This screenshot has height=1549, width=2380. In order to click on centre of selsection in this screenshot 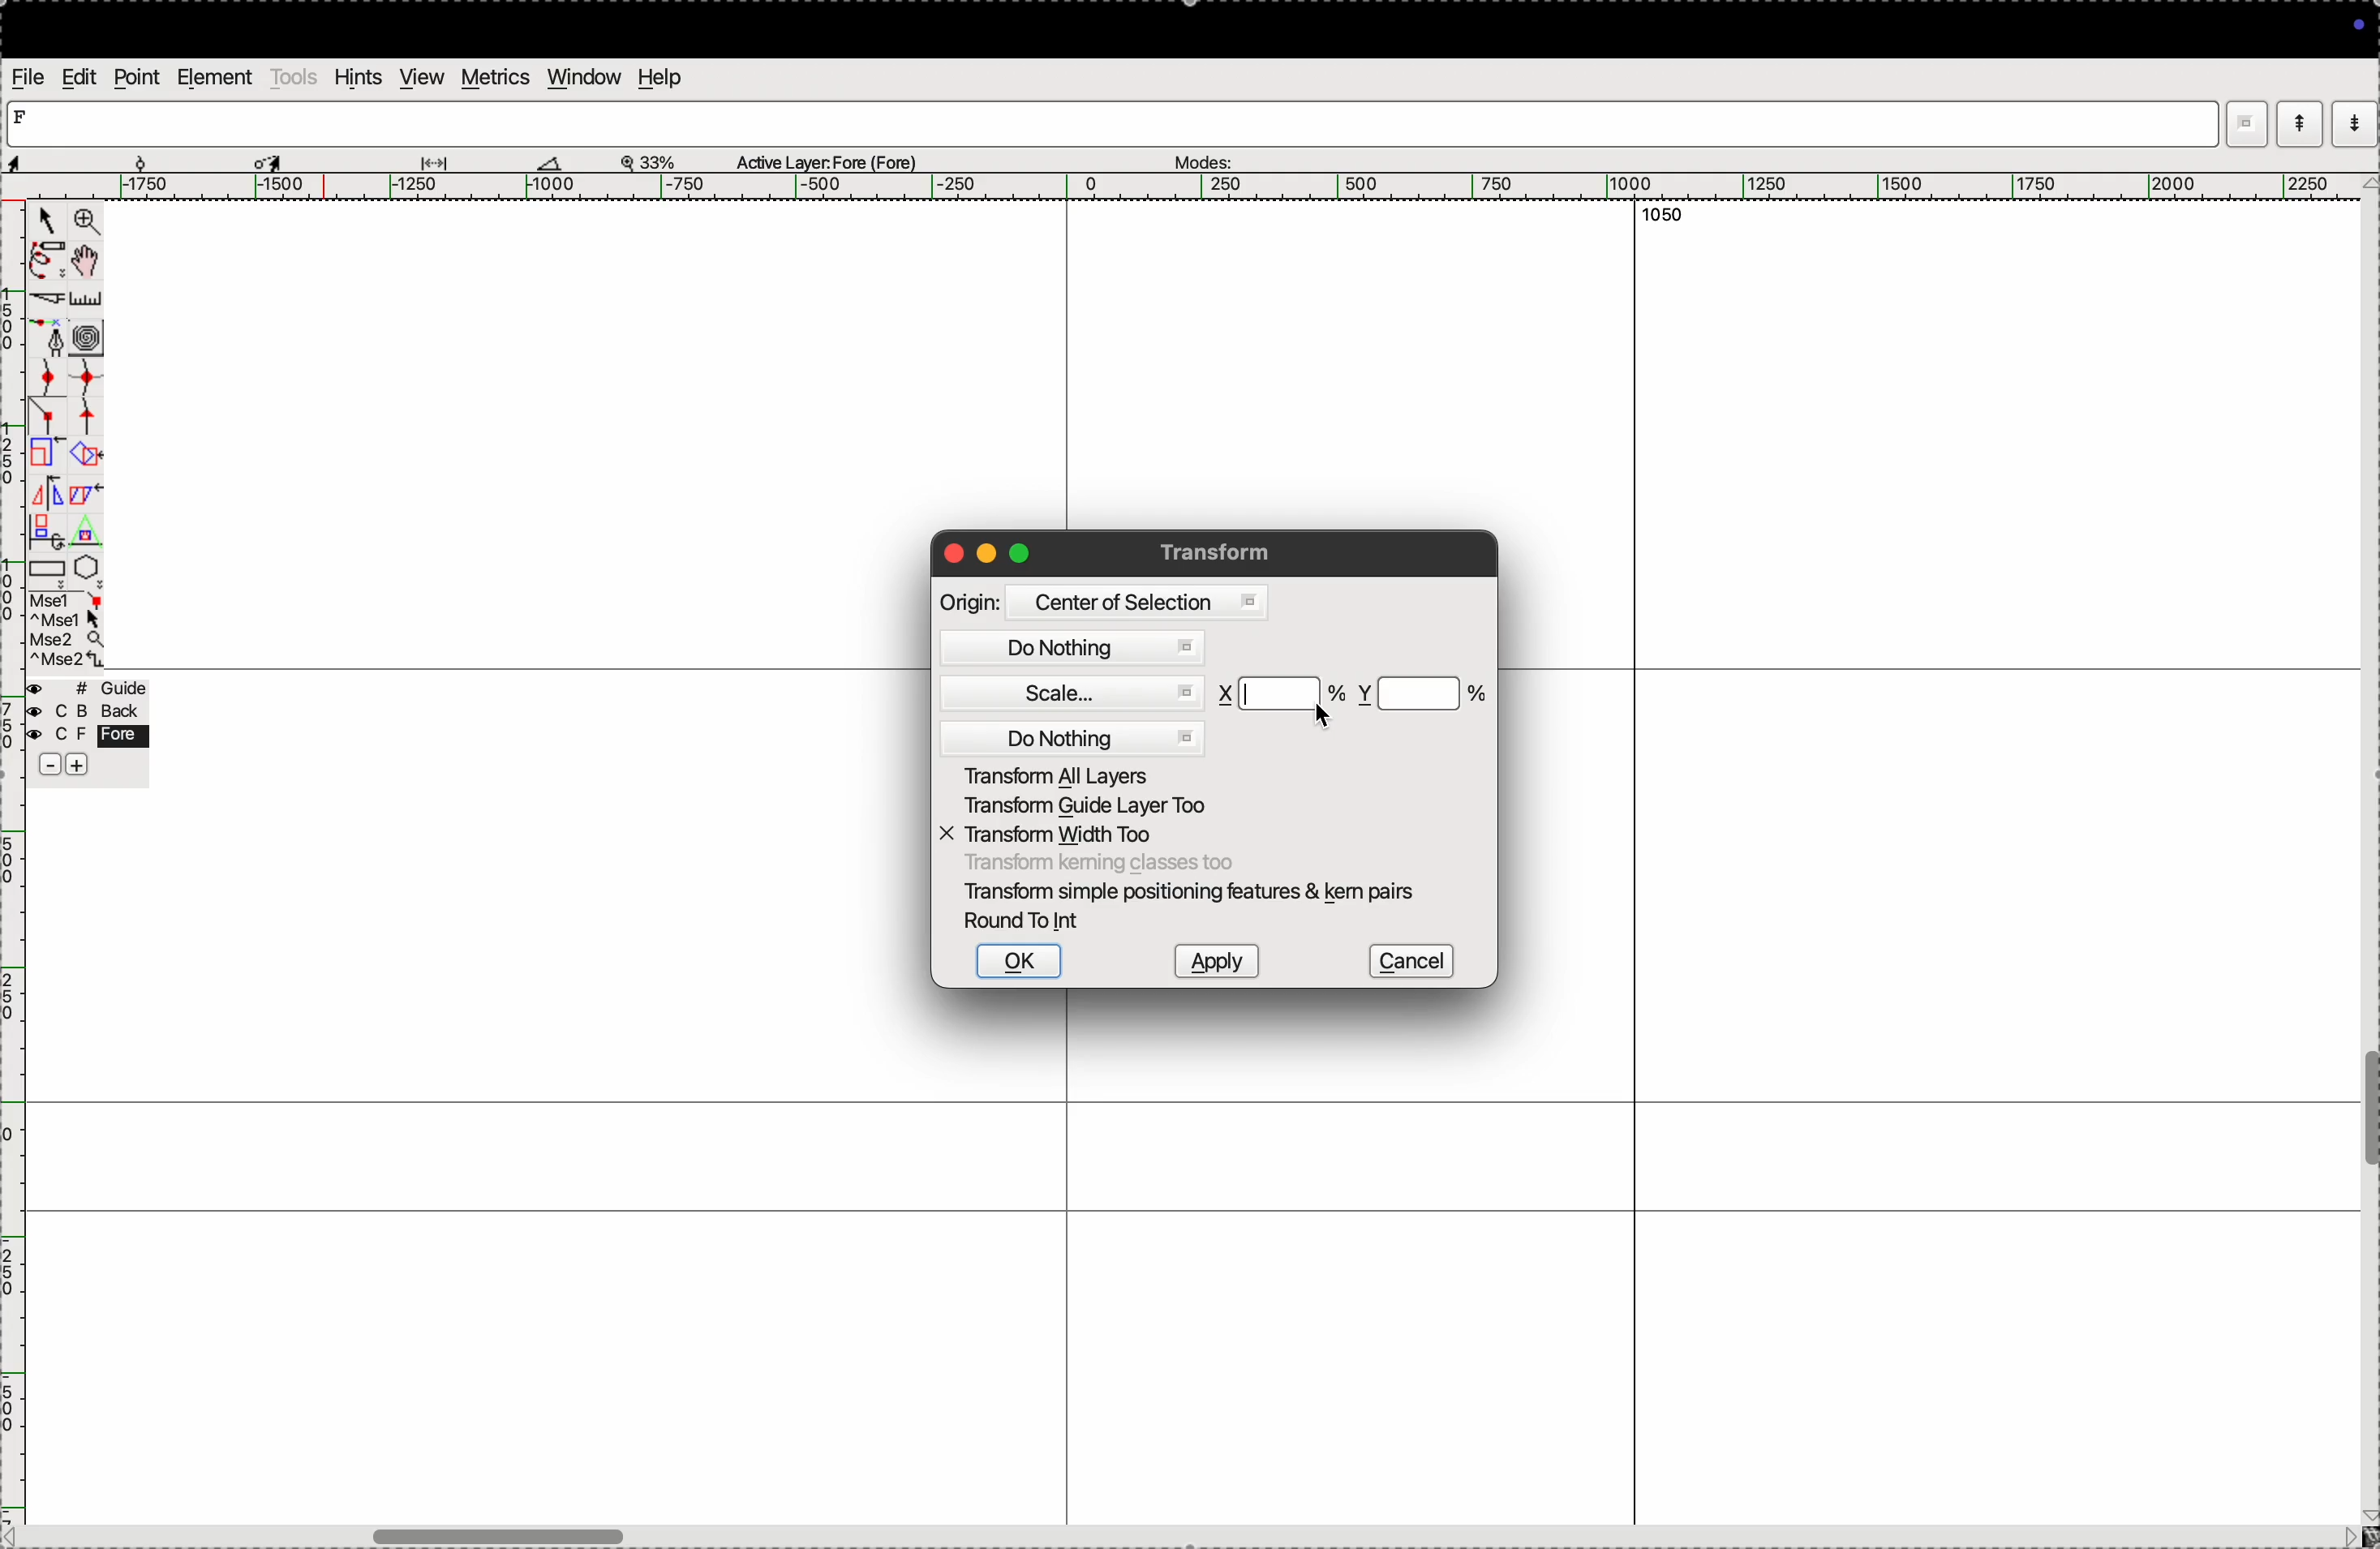, I will do `click(1135, 602)`.